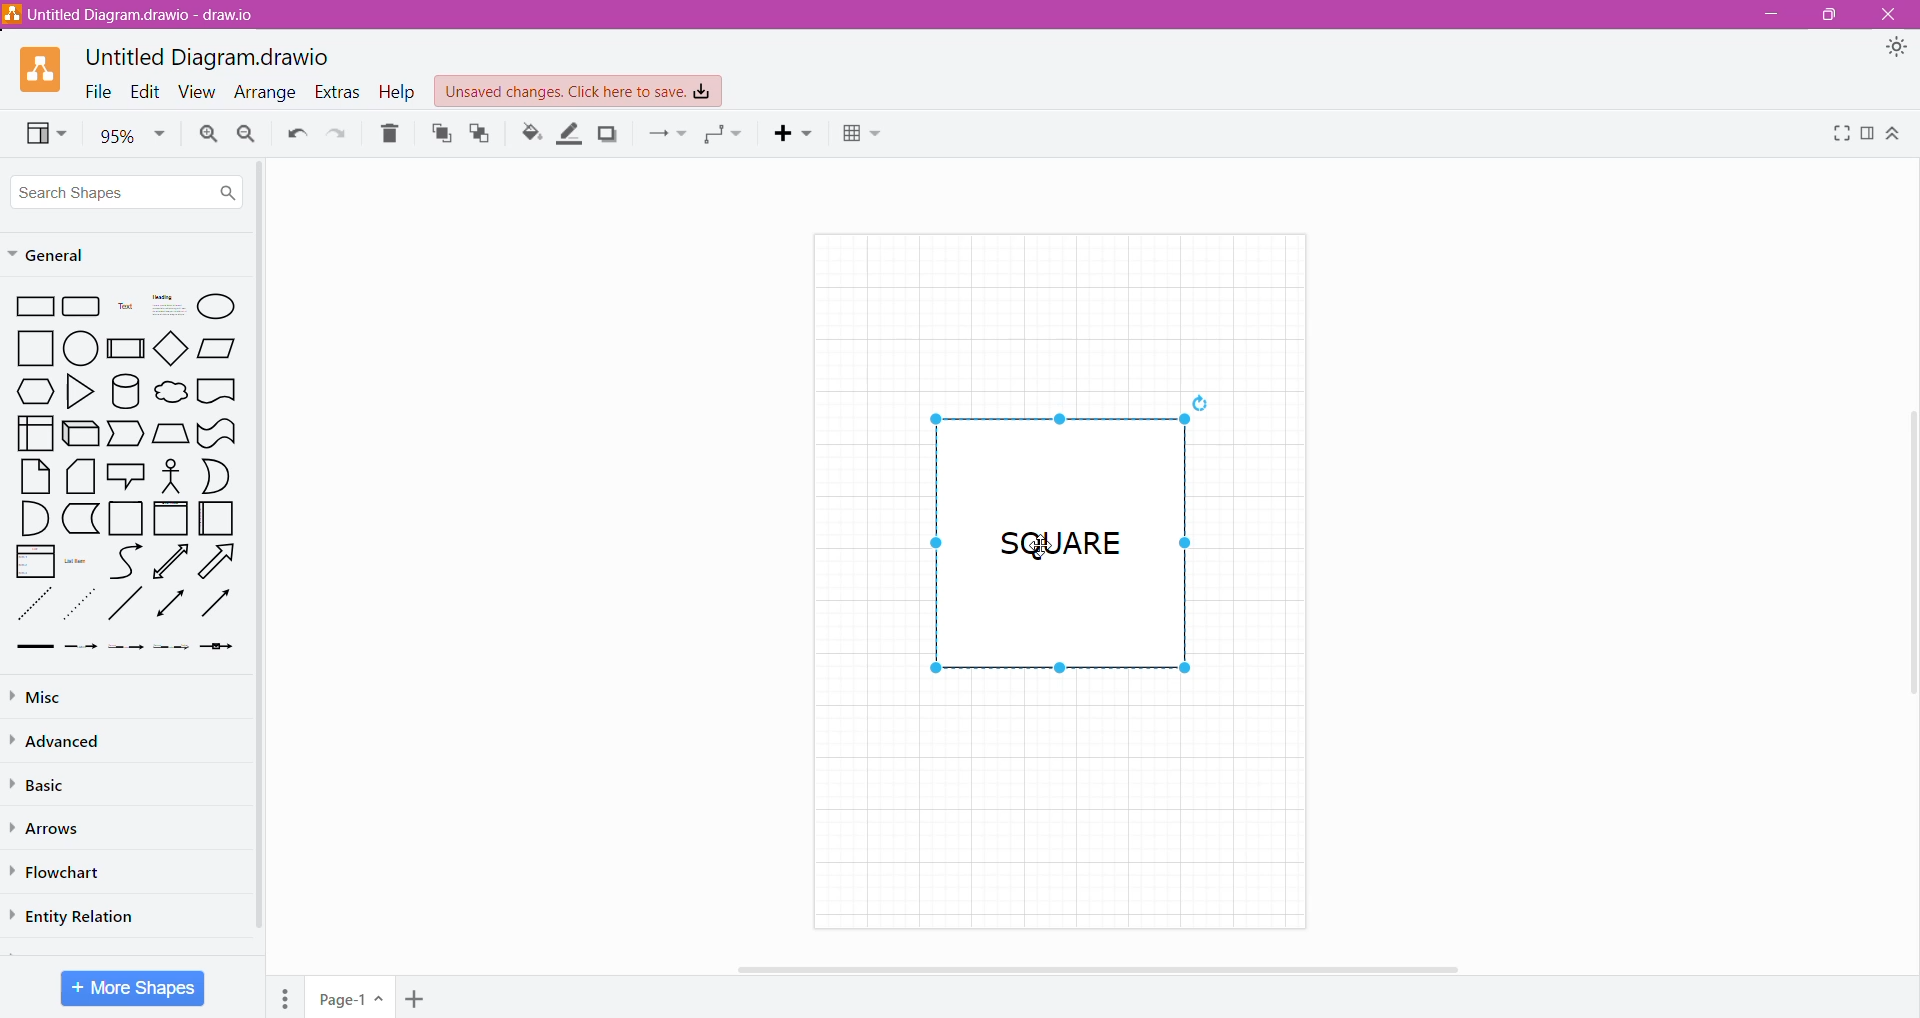 This screenshot has width=1920, height=1018. What do you see at coordinates (32, 477) in the screenshot?
I see `Paper Sheet` at bounding box center [32, 477].